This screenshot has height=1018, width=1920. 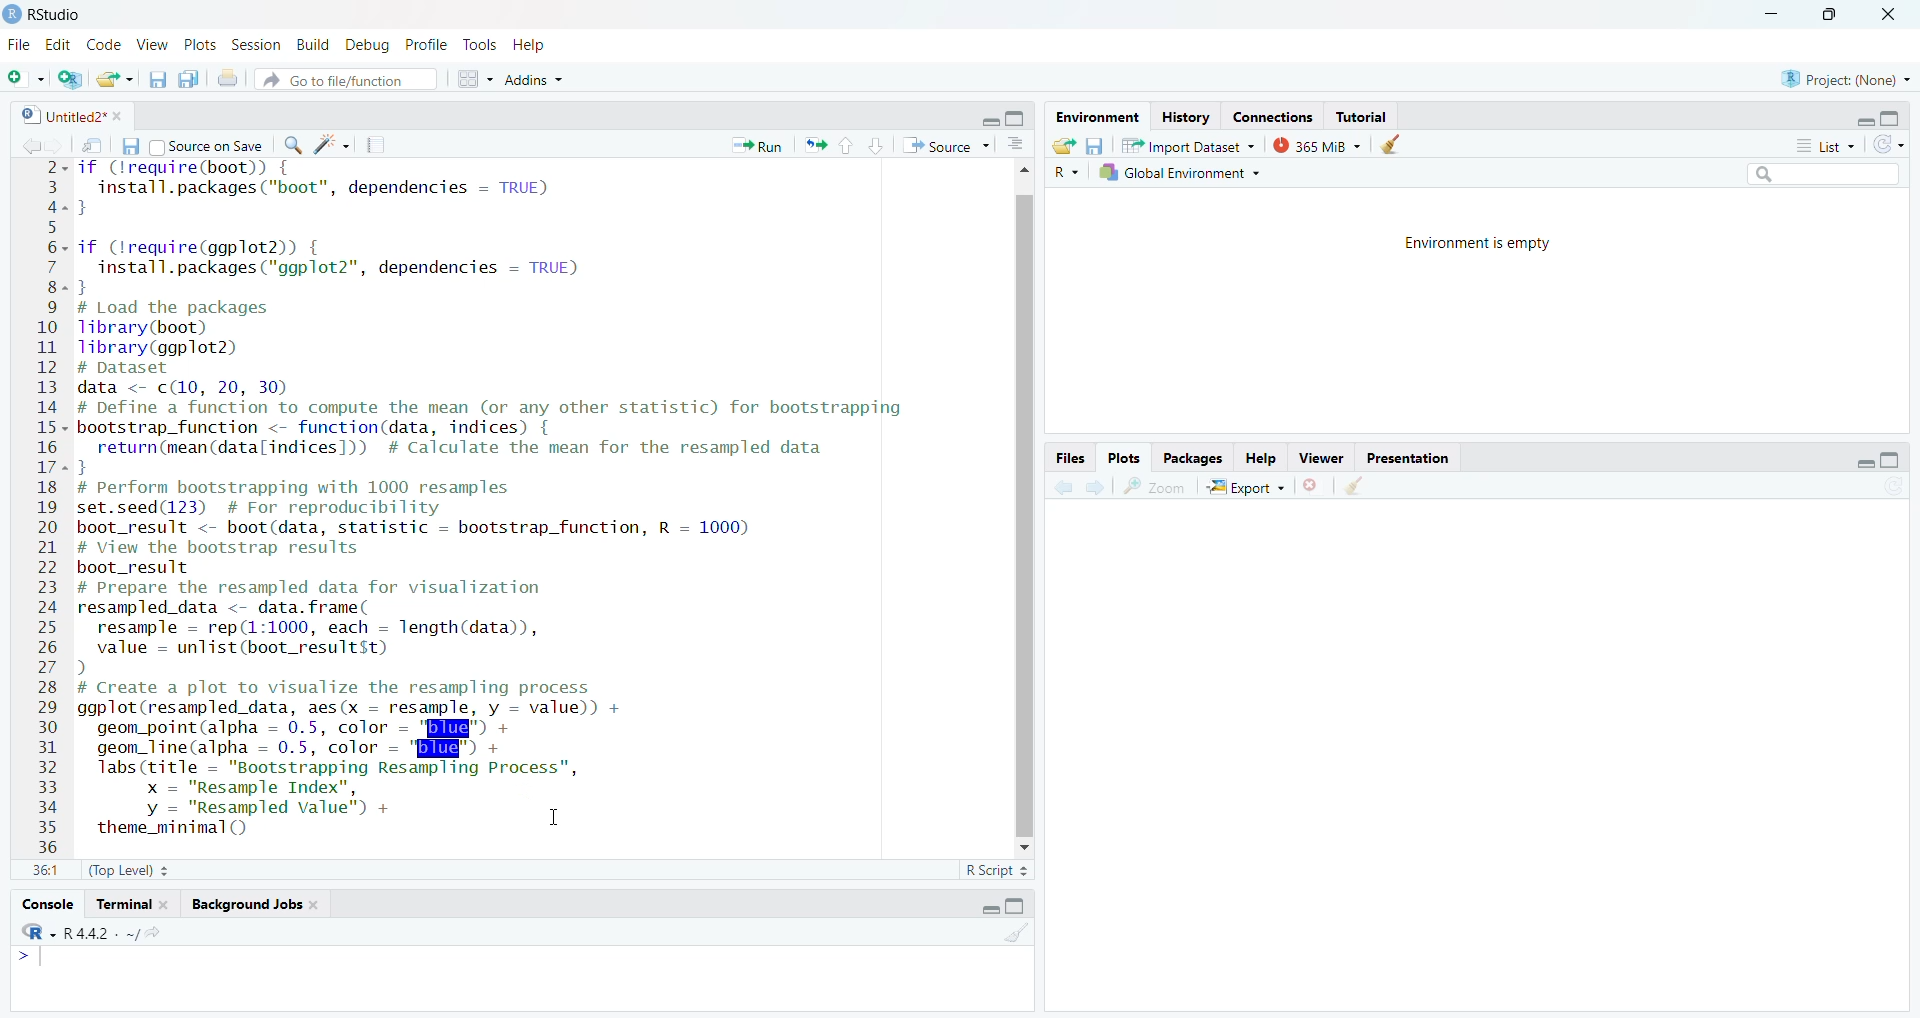 I want to click on clear console, so click(x=1019, y=936).